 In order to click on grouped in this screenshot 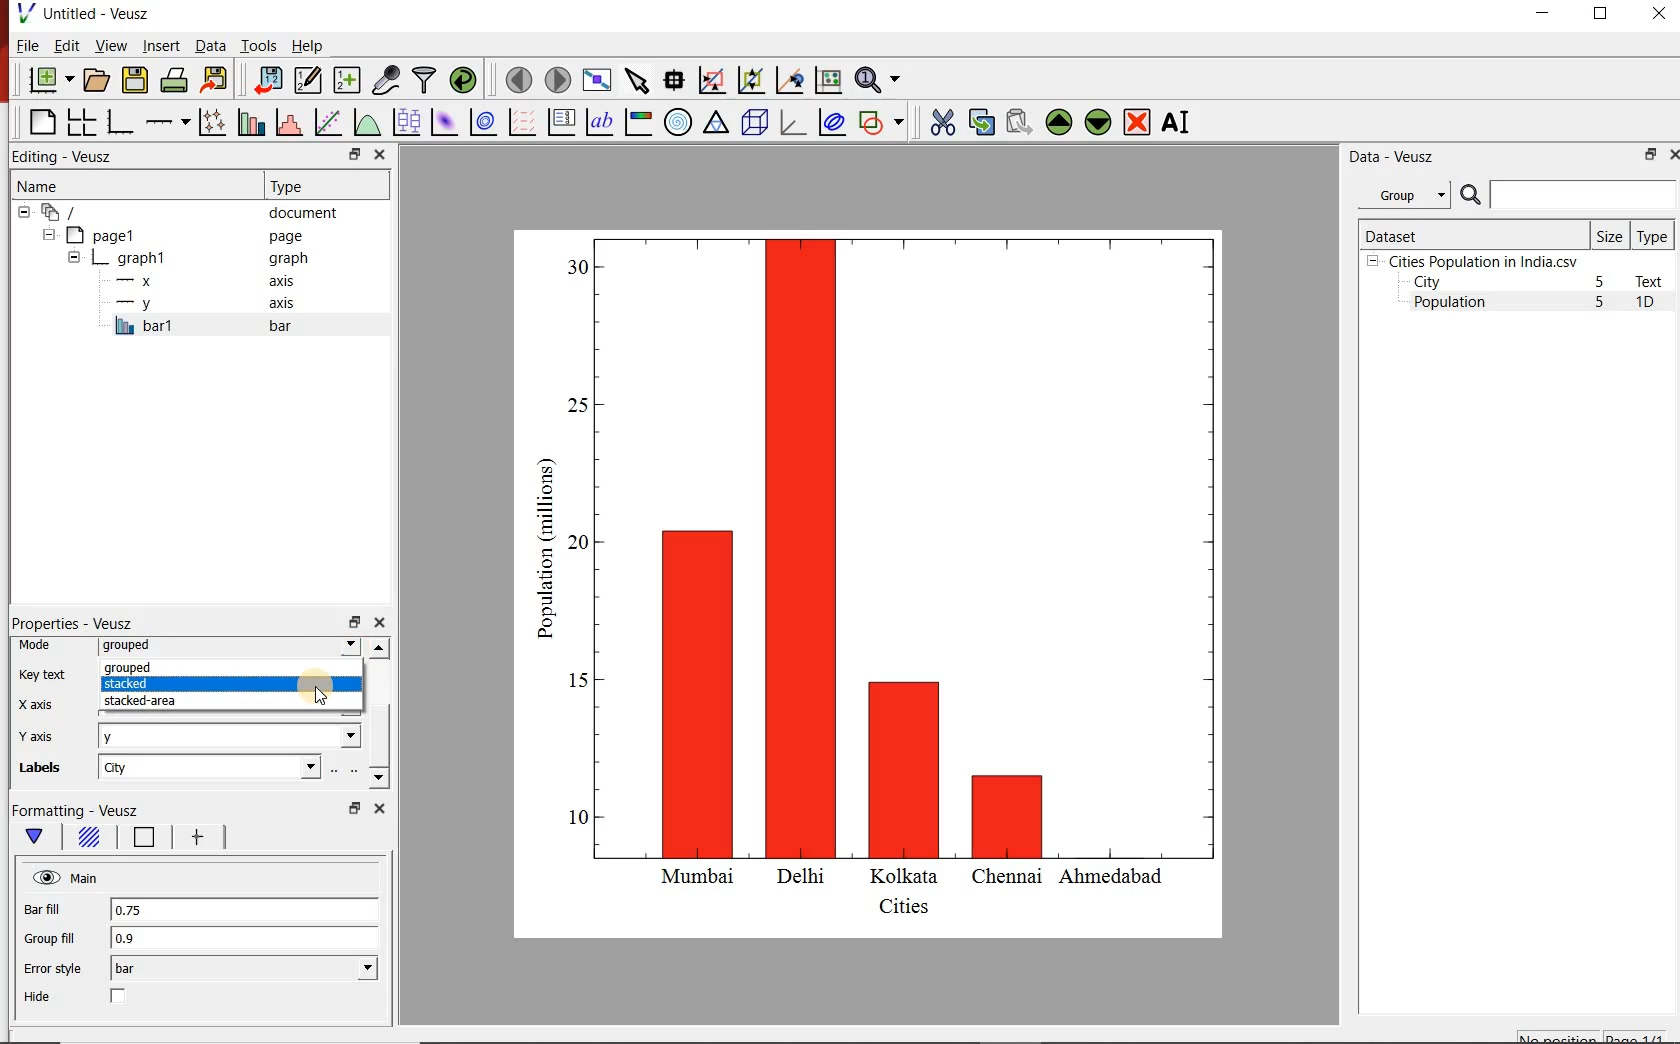, I will do `click(229, 647)`.